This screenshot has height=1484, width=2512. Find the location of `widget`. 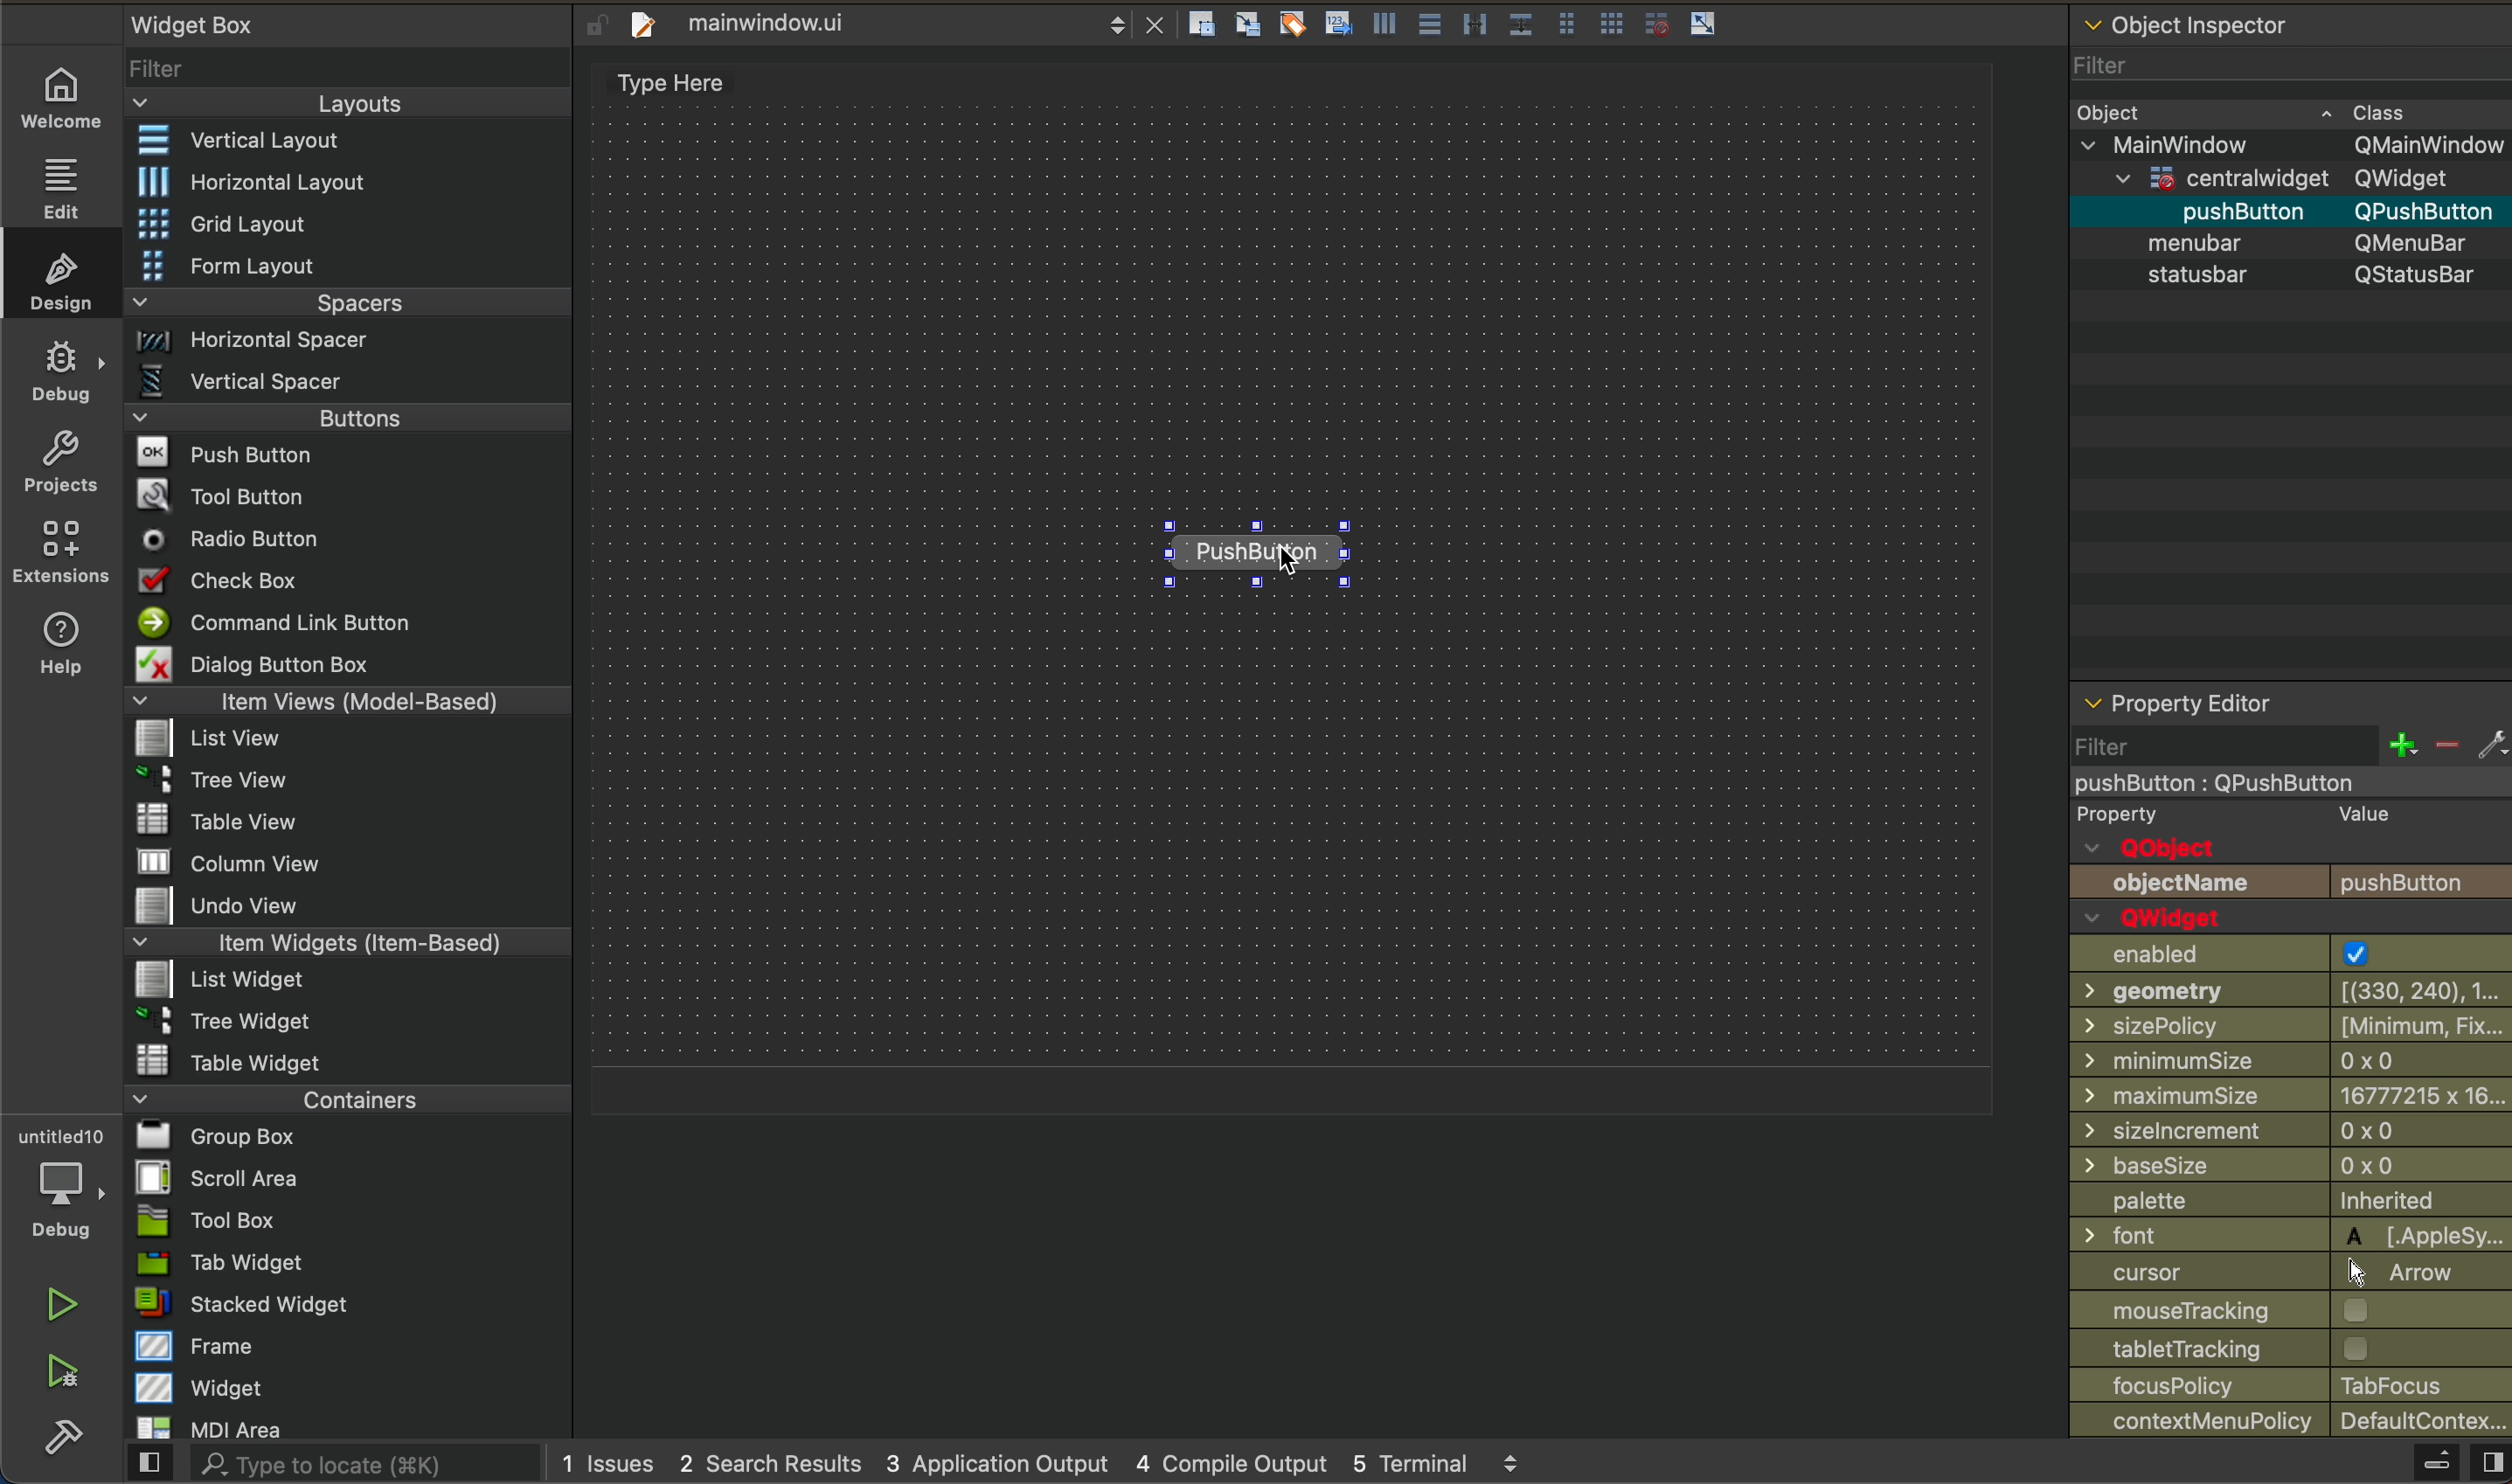

widget is located at coordinates (347, 1390).